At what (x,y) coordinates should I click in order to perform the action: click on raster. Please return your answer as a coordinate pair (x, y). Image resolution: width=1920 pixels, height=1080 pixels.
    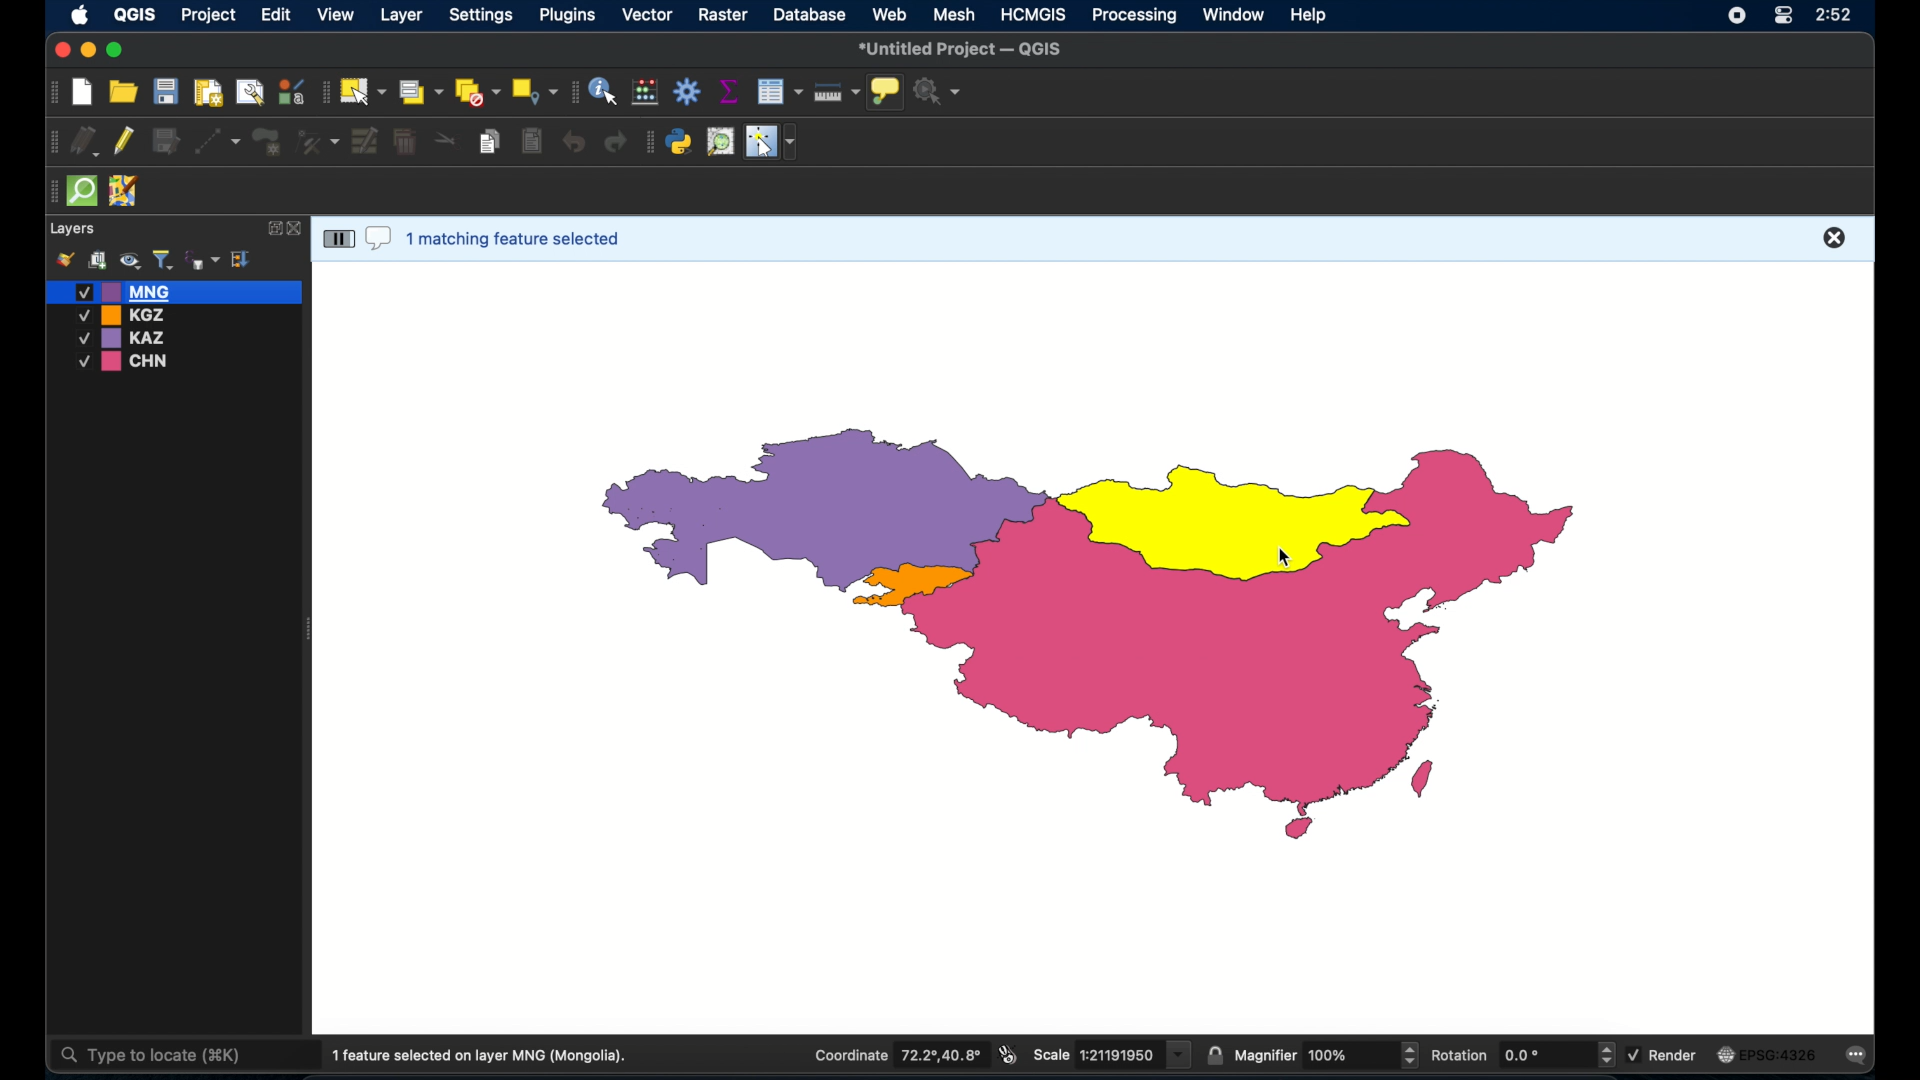
    Looking at the image, I should click on (726, 16).